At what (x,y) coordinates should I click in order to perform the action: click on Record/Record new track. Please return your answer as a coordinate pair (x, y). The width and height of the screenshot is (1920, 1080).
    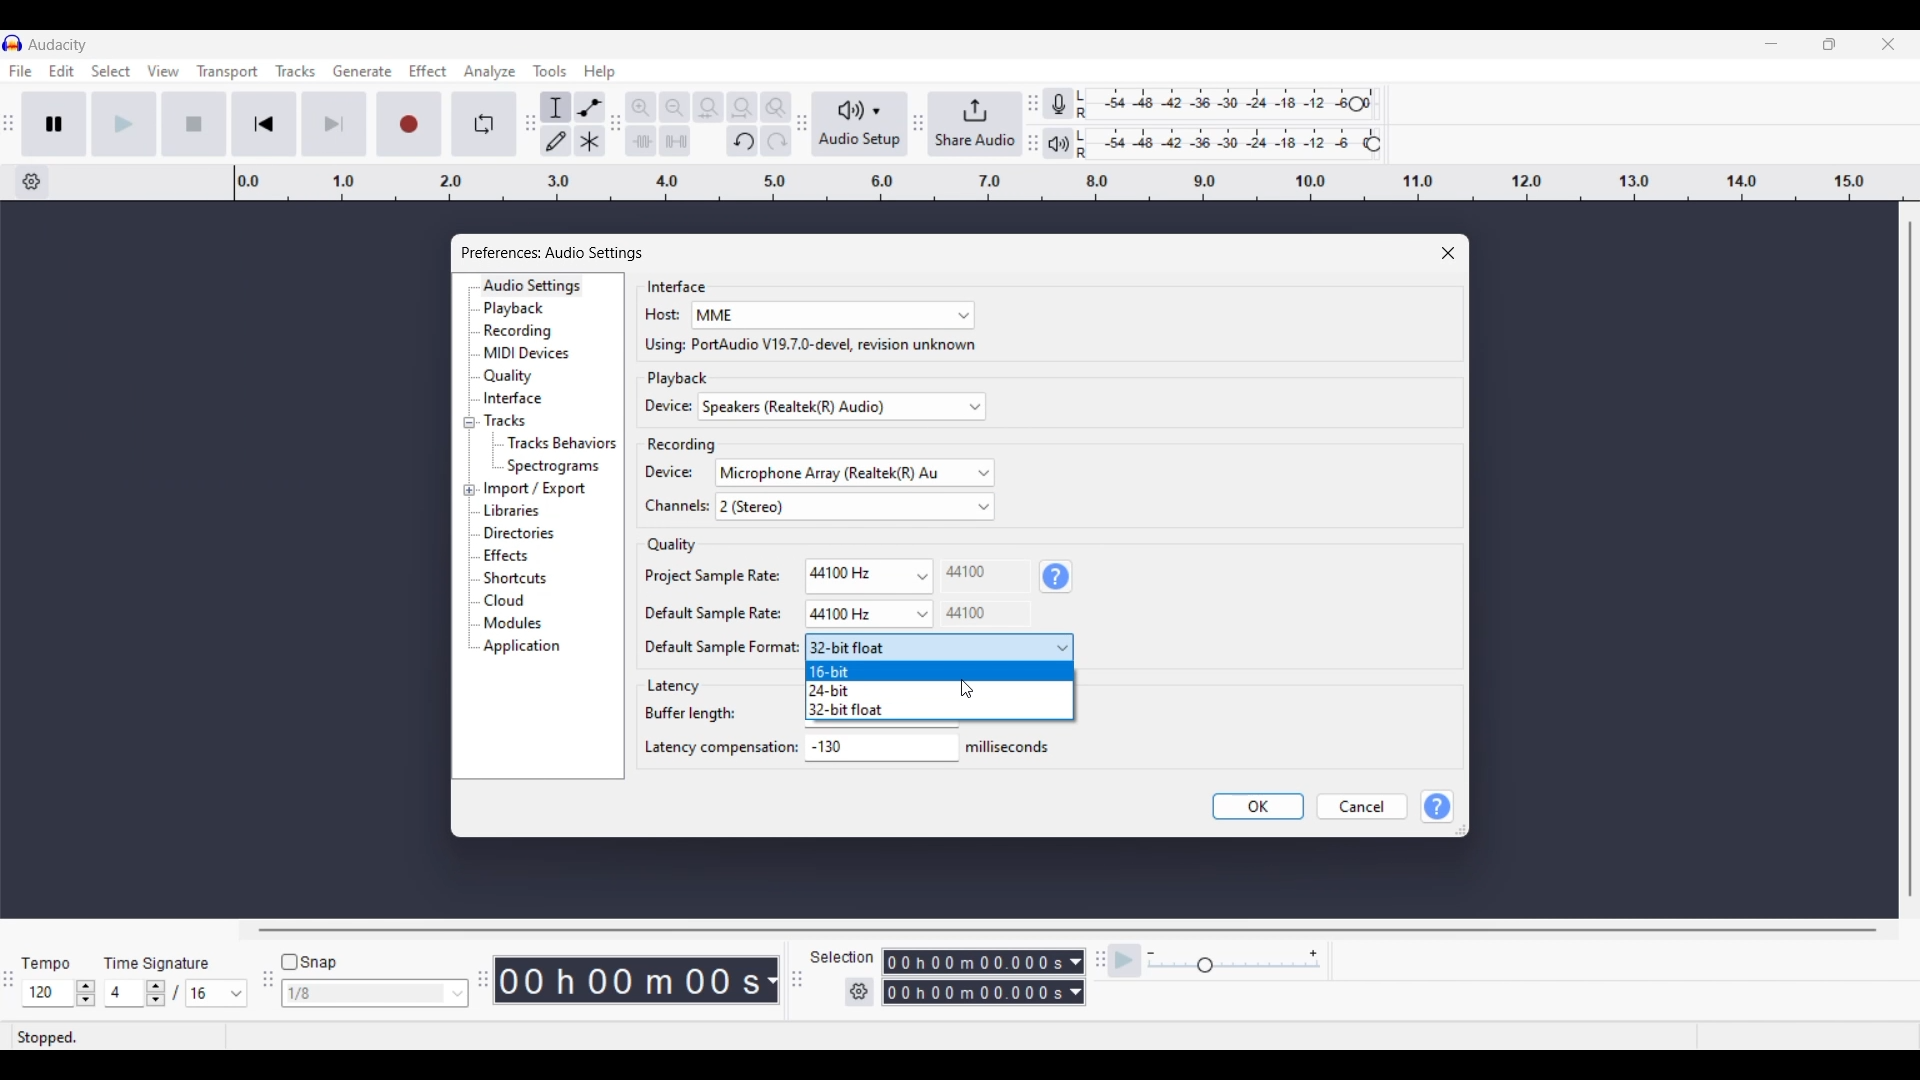
    Looking at the image, I should click on (410, 123).